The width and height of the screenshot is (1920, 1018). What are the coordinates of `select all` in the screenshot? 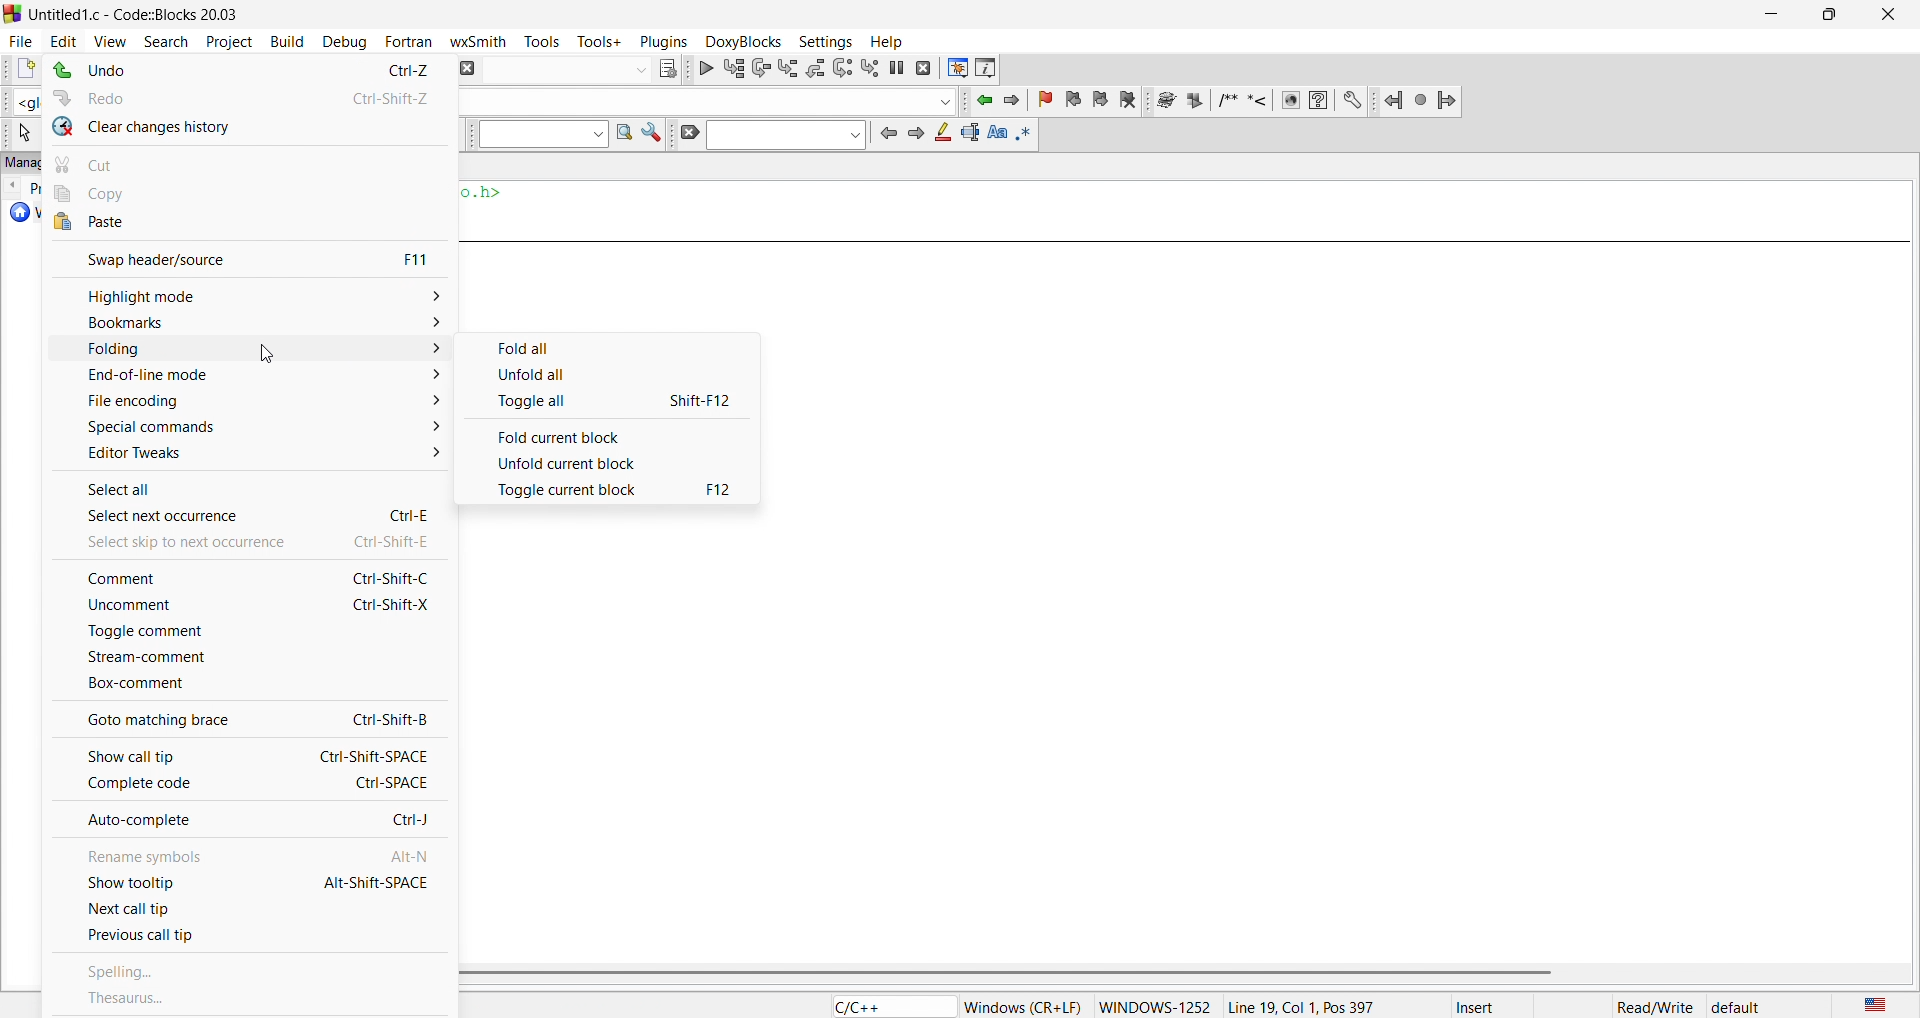 It's located at (250, 484).